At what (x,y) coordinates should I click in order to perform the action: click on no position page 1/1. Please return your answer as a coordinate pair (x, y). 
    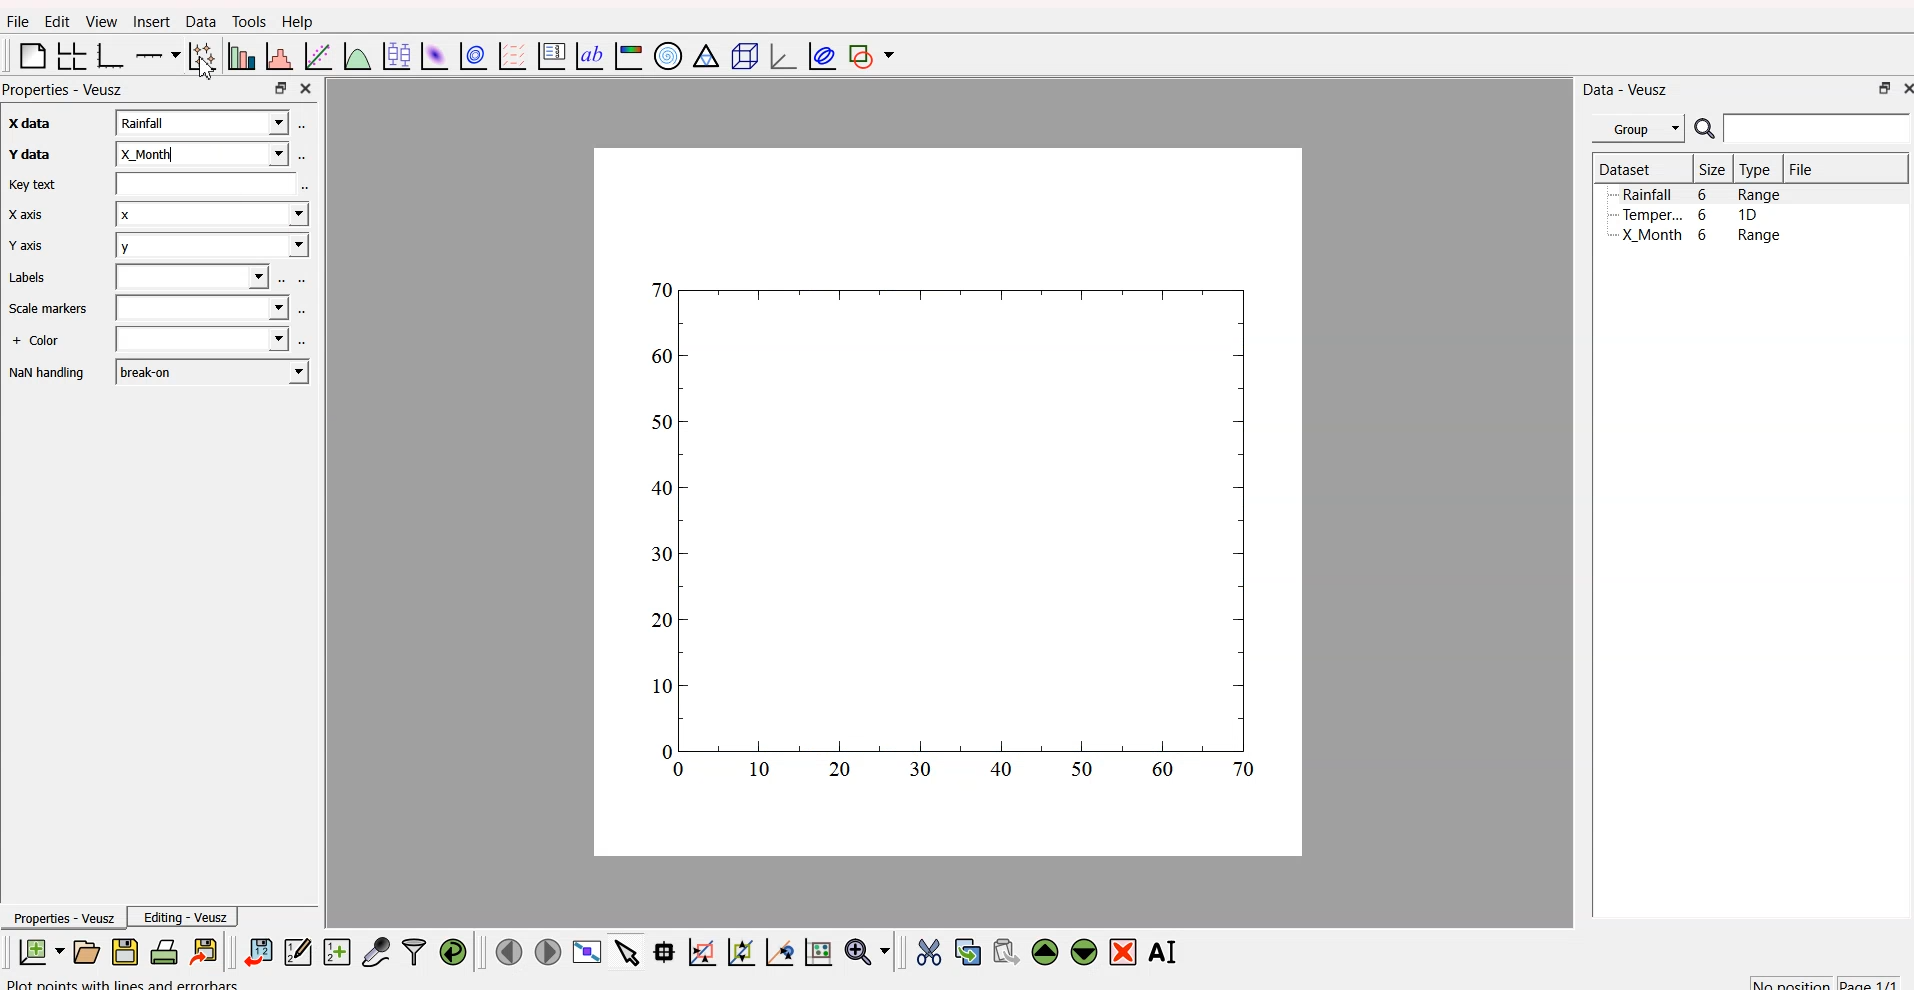
    Looking at the image, I should click on (1824, 979).